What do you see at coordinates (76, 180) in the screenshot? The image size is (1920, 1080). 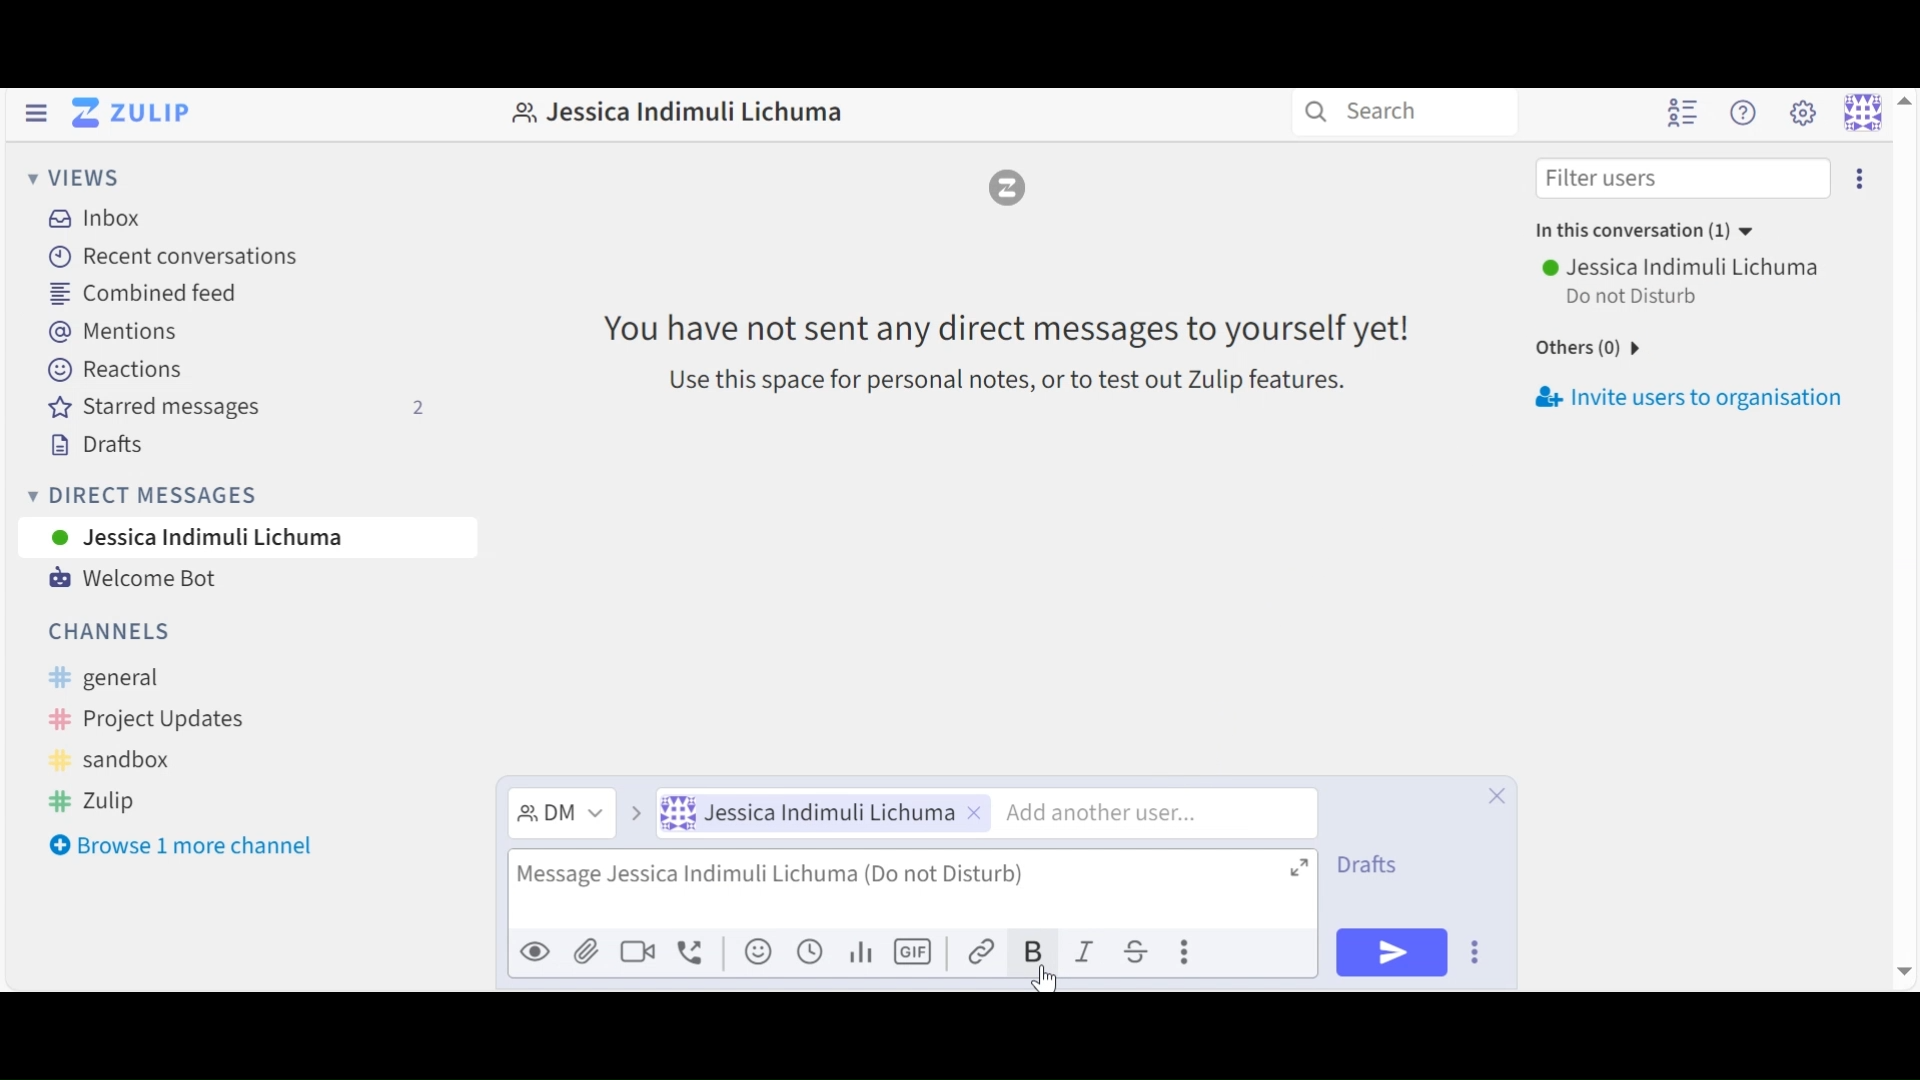 I see `Views` at bounding box center [76, 180].